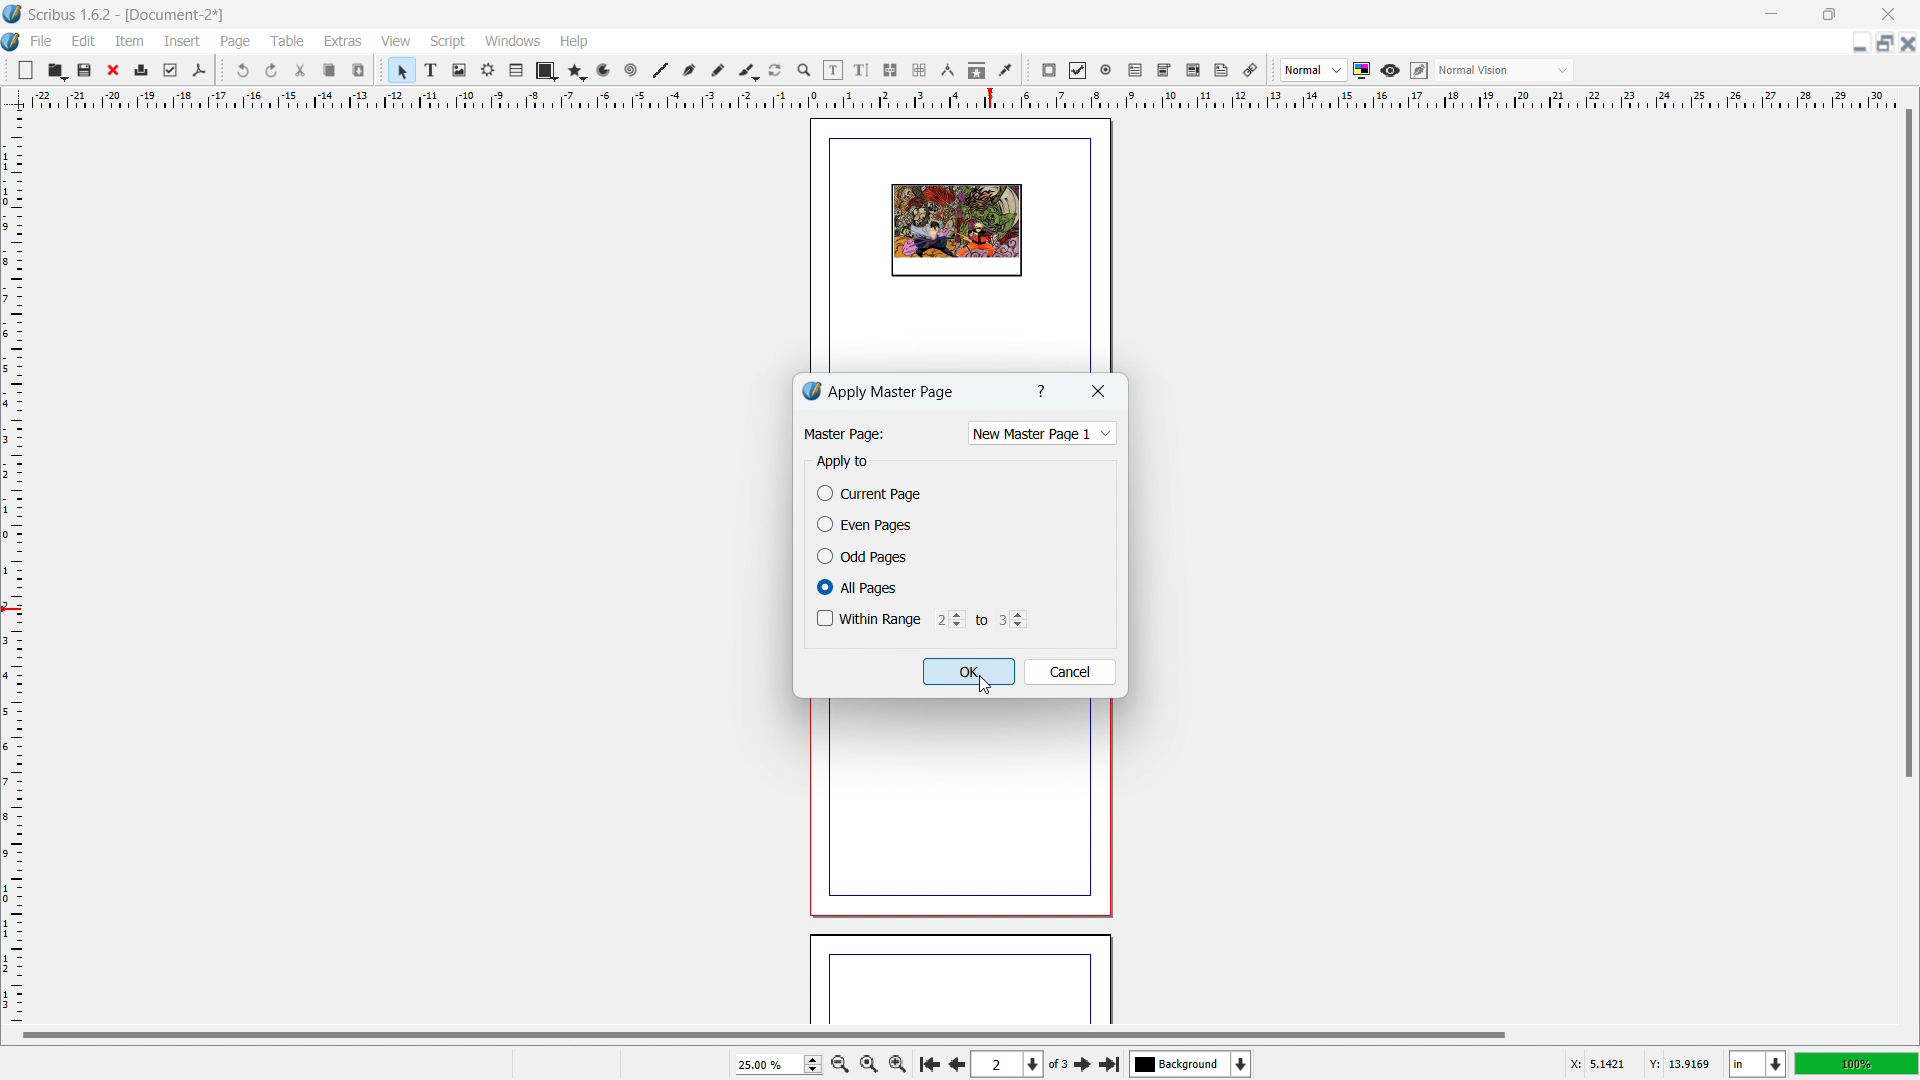  Describe the element at coordinates (861, 70) in the screenshot. I see `edit text with story editor` at that location.